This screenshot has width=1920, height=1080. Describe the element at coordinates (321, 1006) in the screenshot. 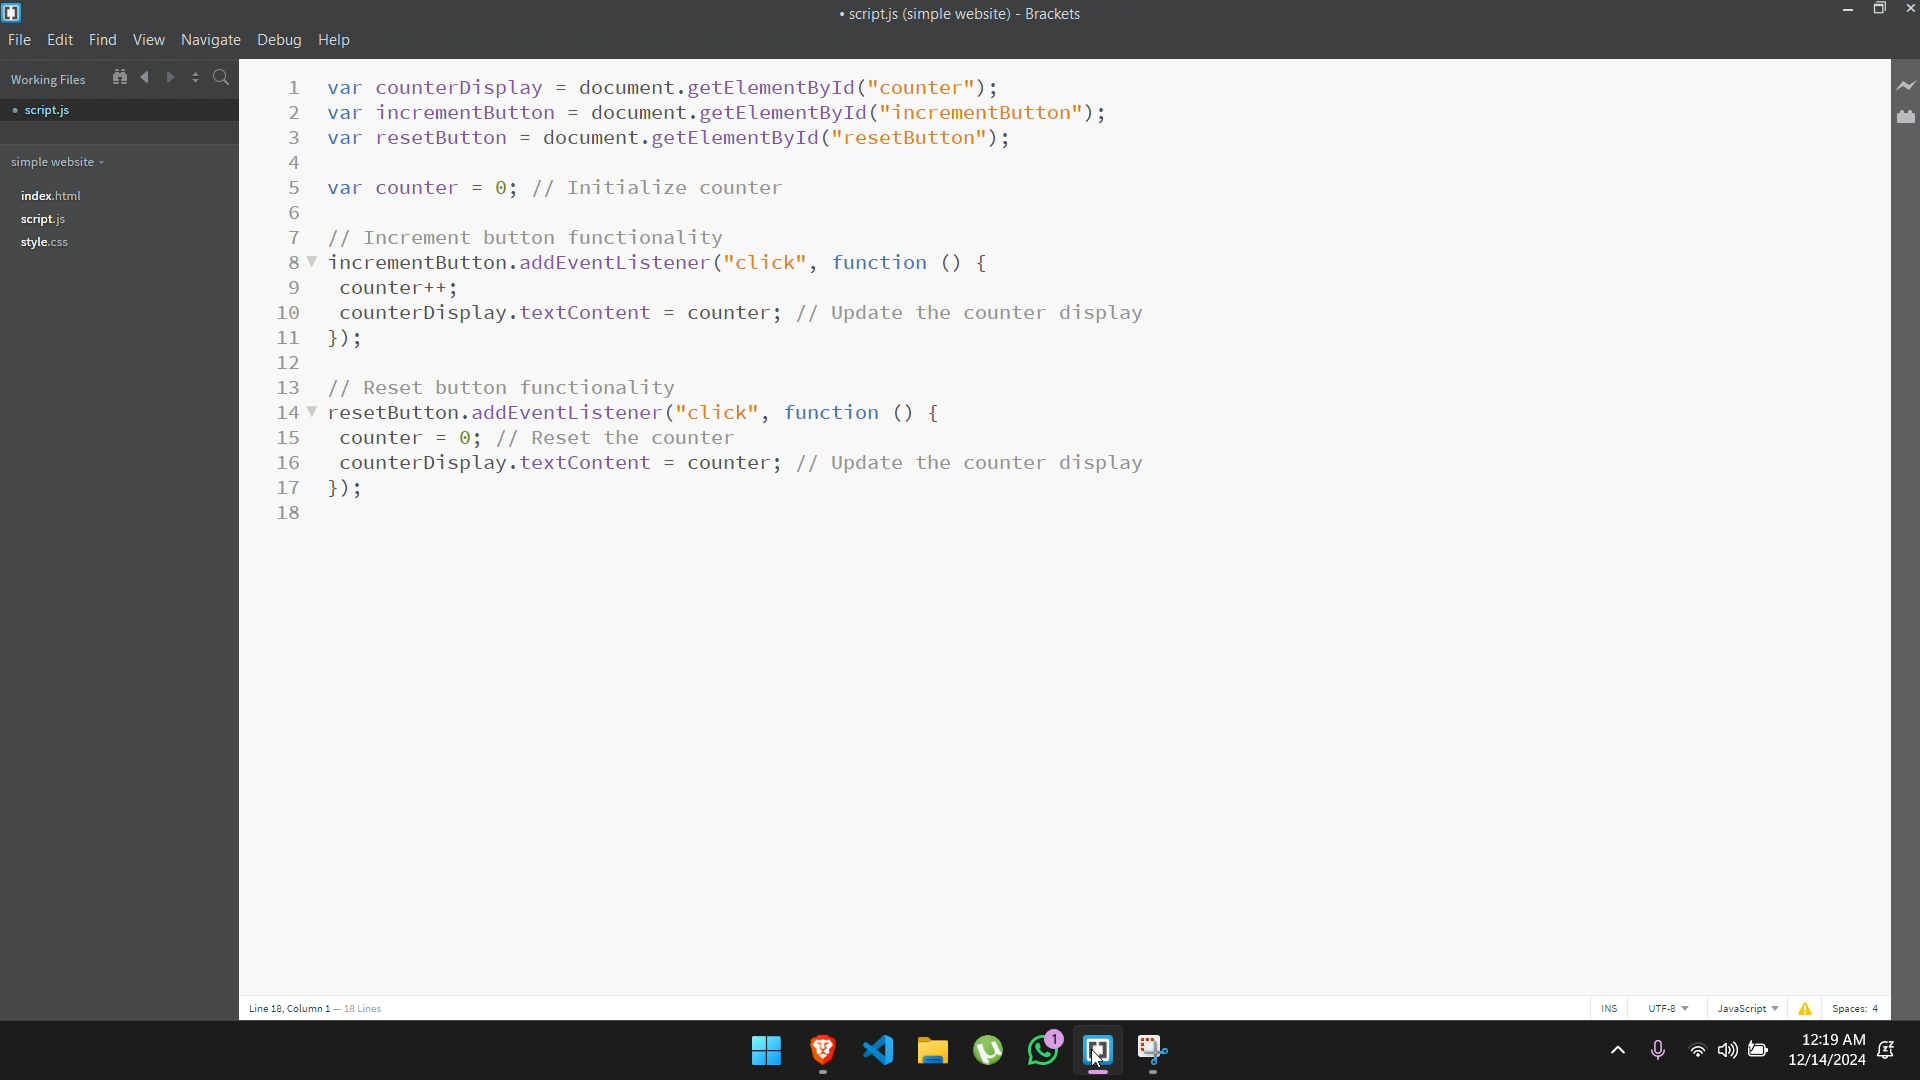

I see `Line 18, Column 1 - 18 lines` at that location.